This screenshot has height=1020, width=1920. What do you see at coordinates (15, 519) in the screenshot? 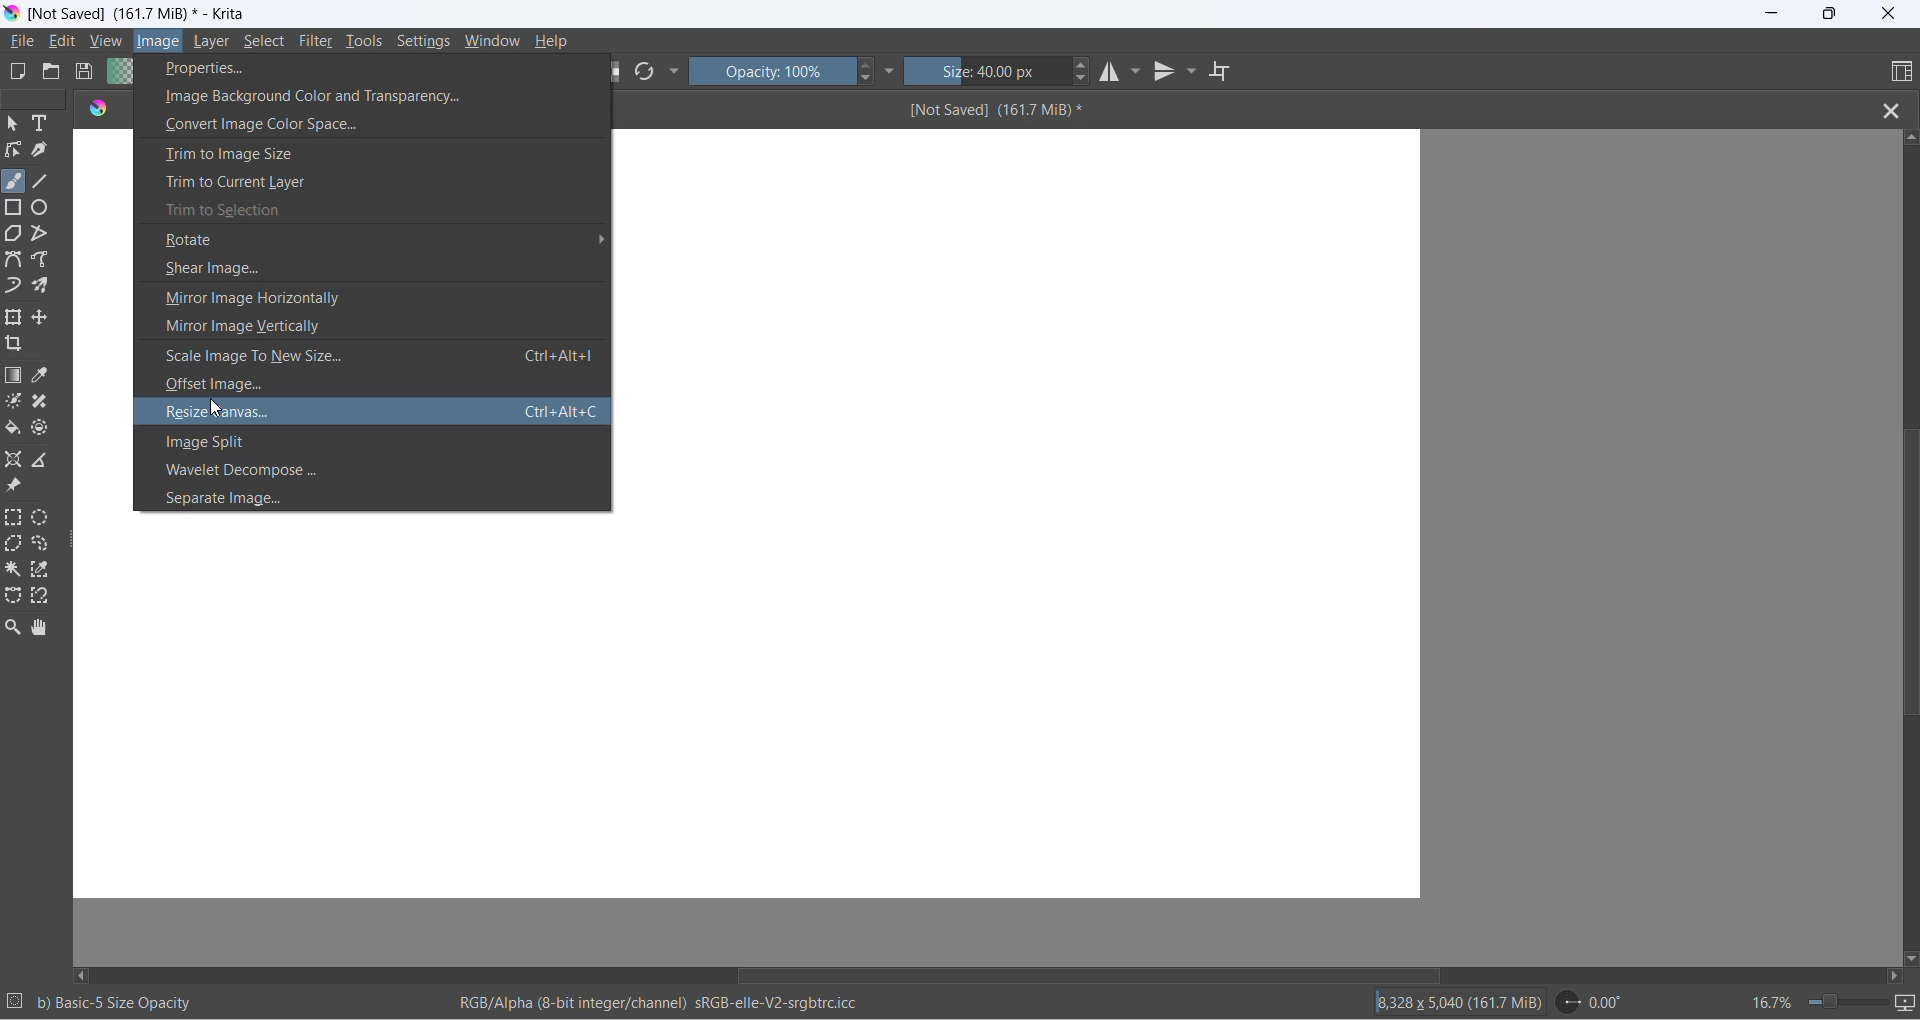
I see `rectangular selection tool` at bounding box center [15, 519].